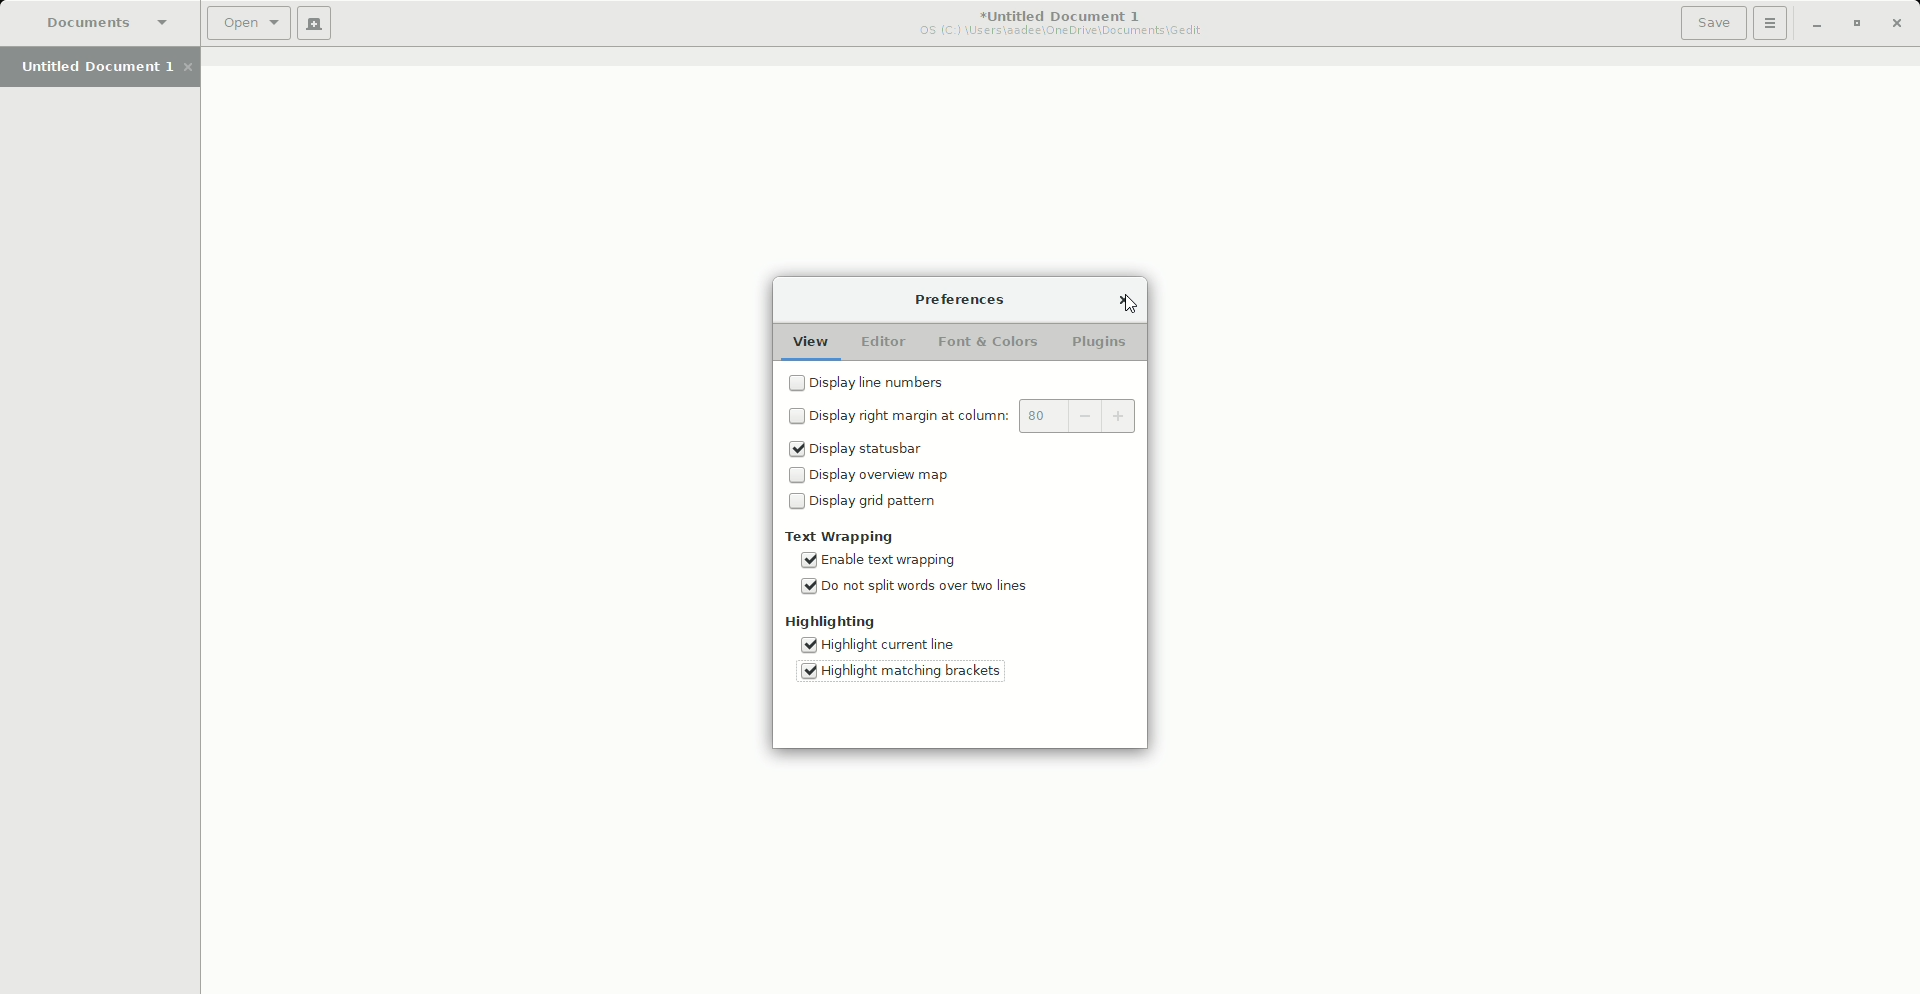 Image resolution: width=1920 pixels, height=994 pixels. What do you see at coordinates (1130, 299) in the screenshot?
I see `Cursor` at bounding box center [1130, 299].